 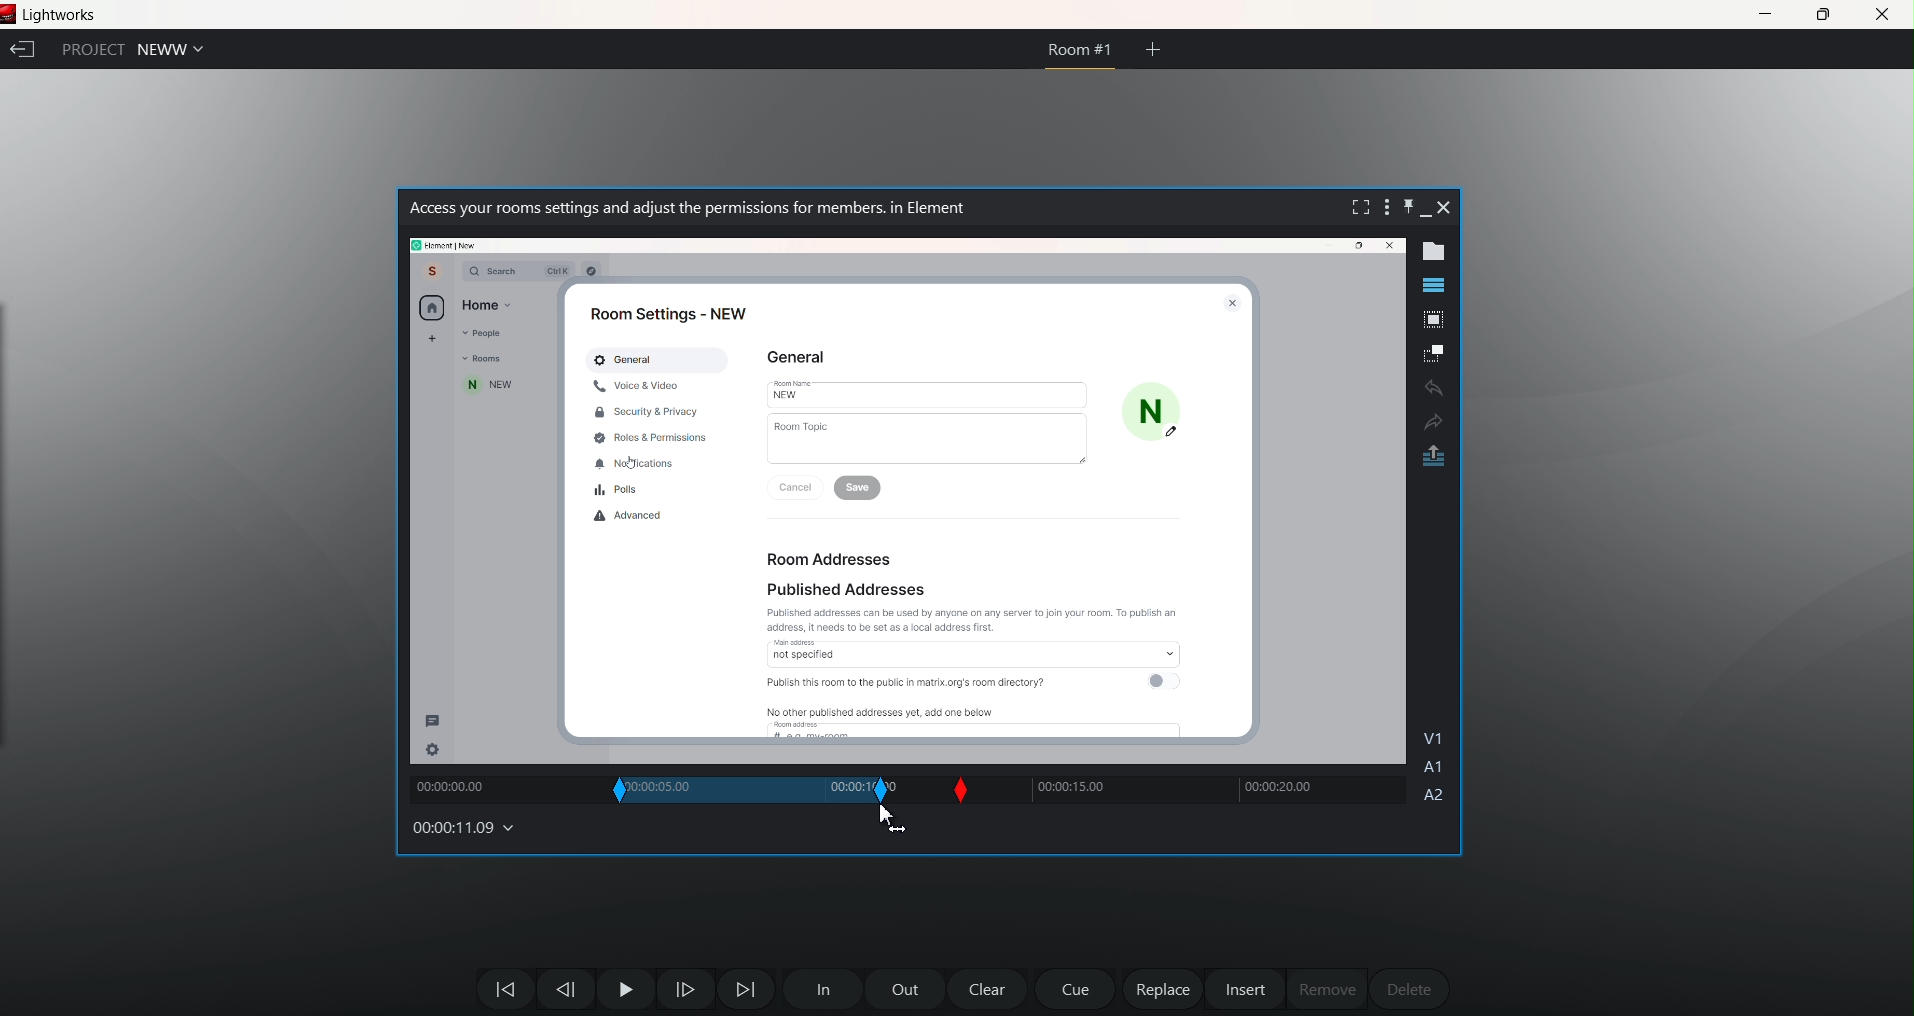 I want to click on move backwards, so click(x=496, y=985).